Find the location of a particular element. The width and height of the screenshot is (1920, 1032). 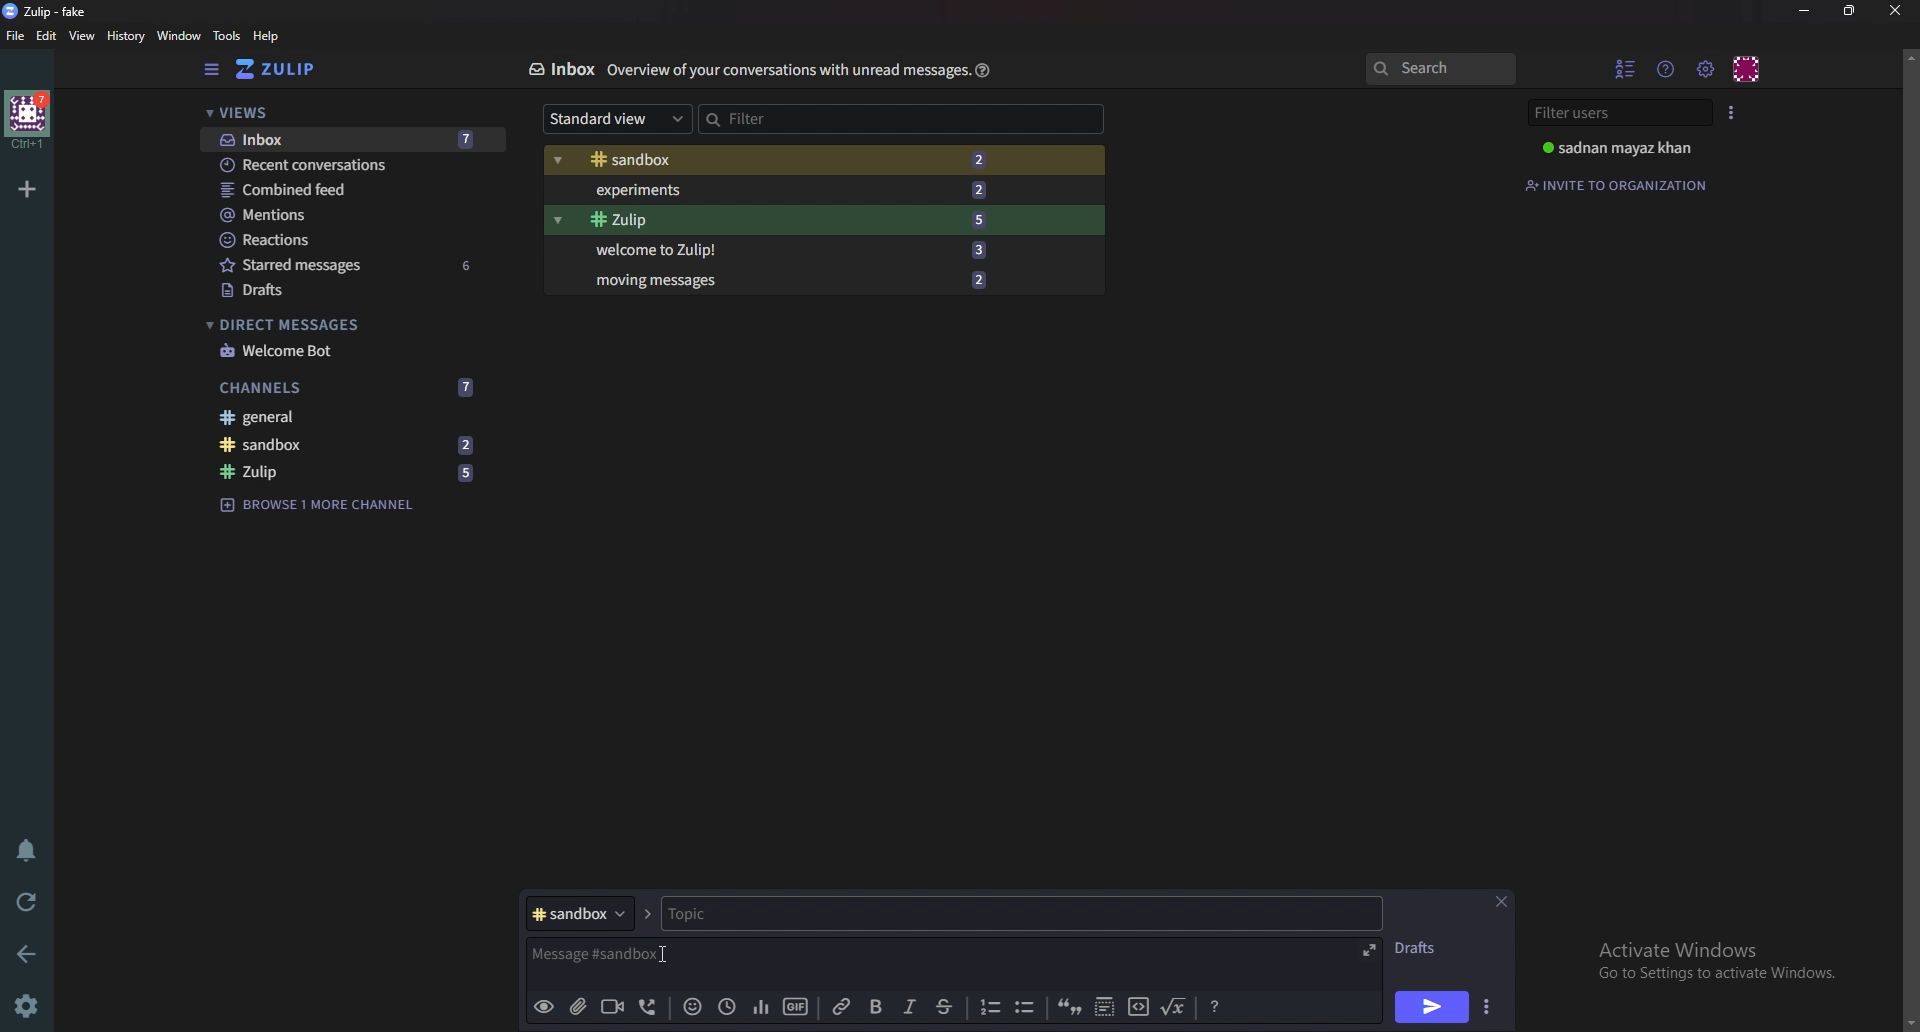

Info is located at coordinates (783, 71).